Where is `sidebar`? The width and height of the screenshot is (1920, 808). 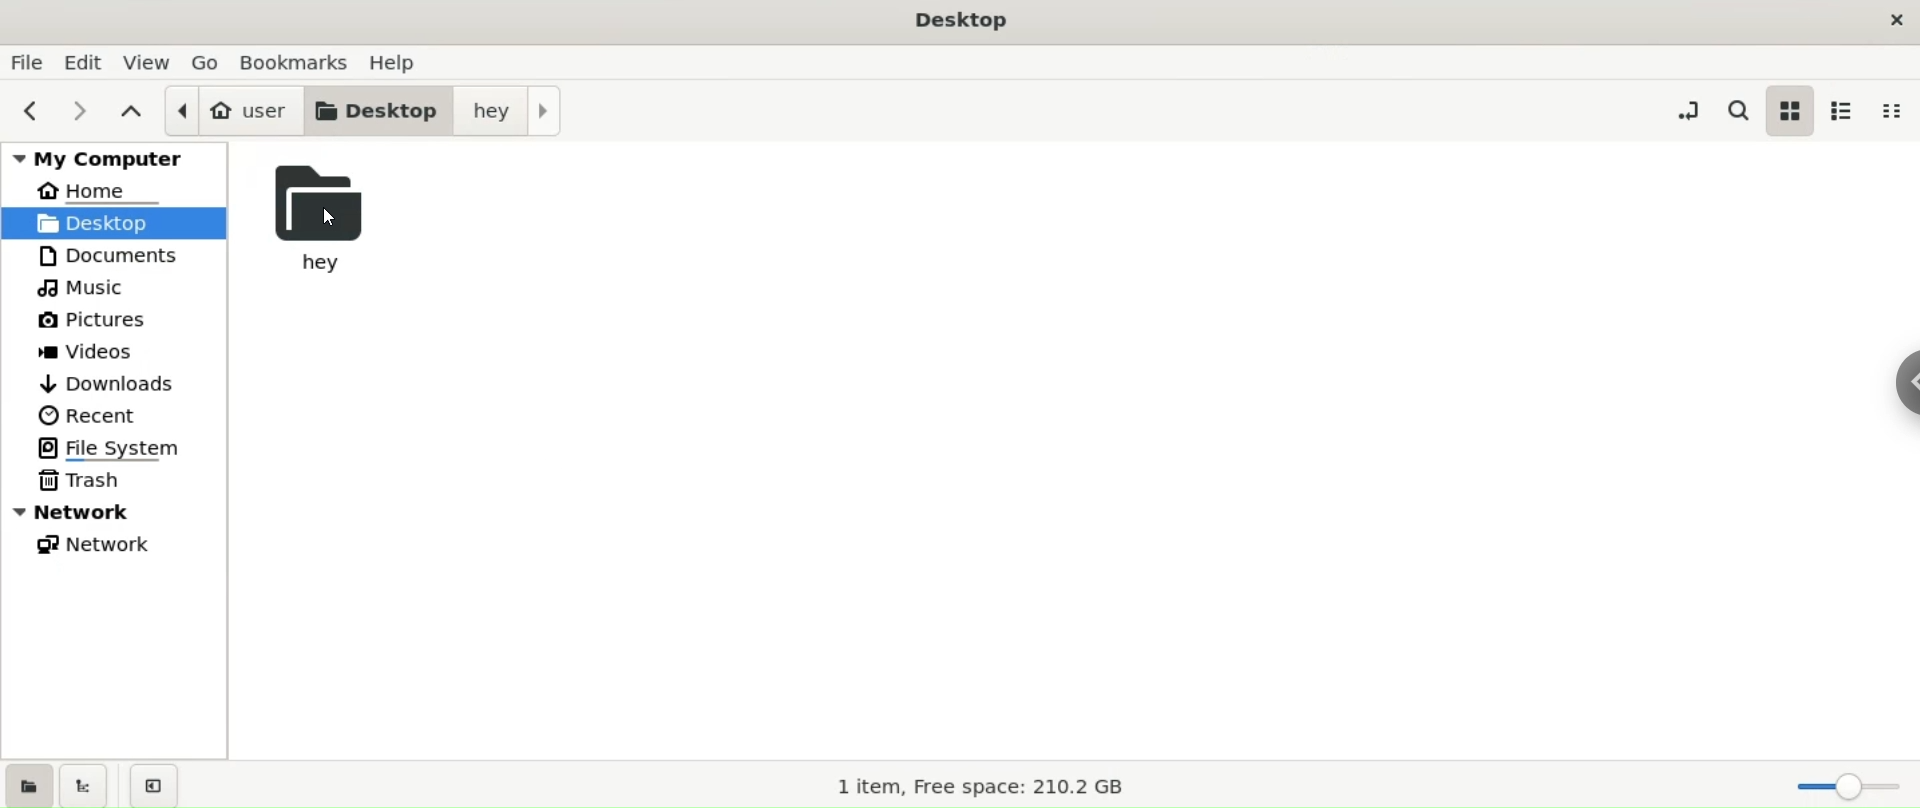 sidebar is located at coordinates (1889, 383).